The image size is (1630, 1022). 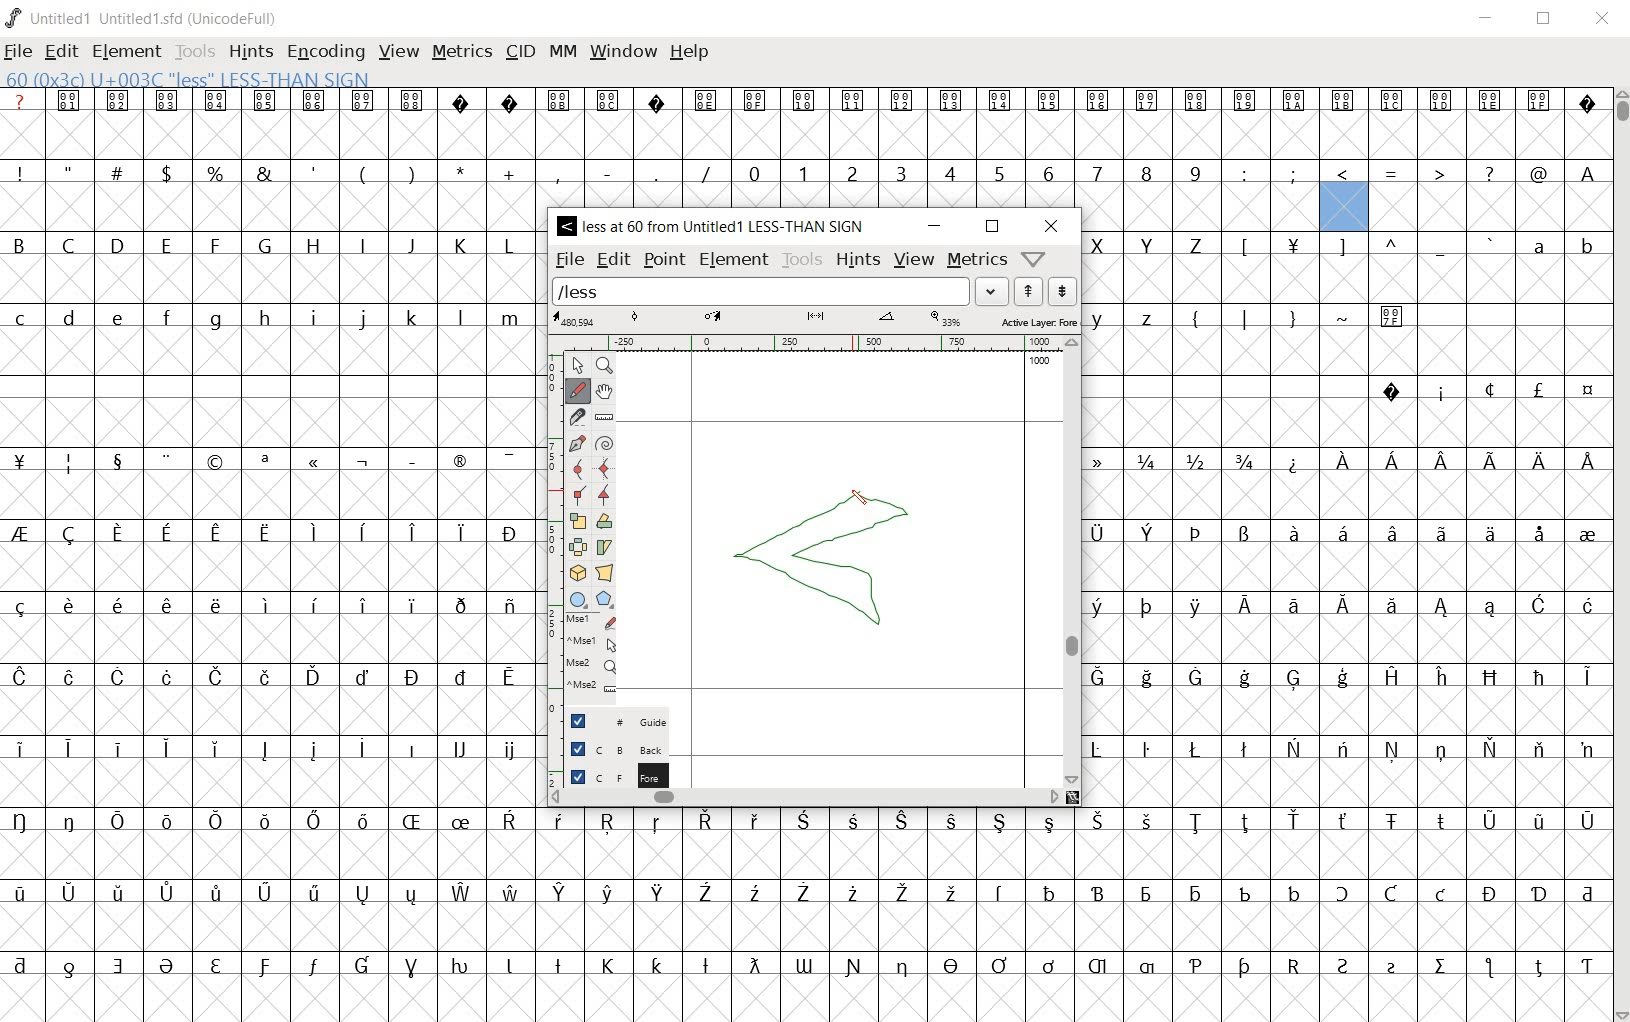 What do you see at coordinates (1200, 206) in the screenshot?
I see `empty cells` at bounding box center [1200, 206].